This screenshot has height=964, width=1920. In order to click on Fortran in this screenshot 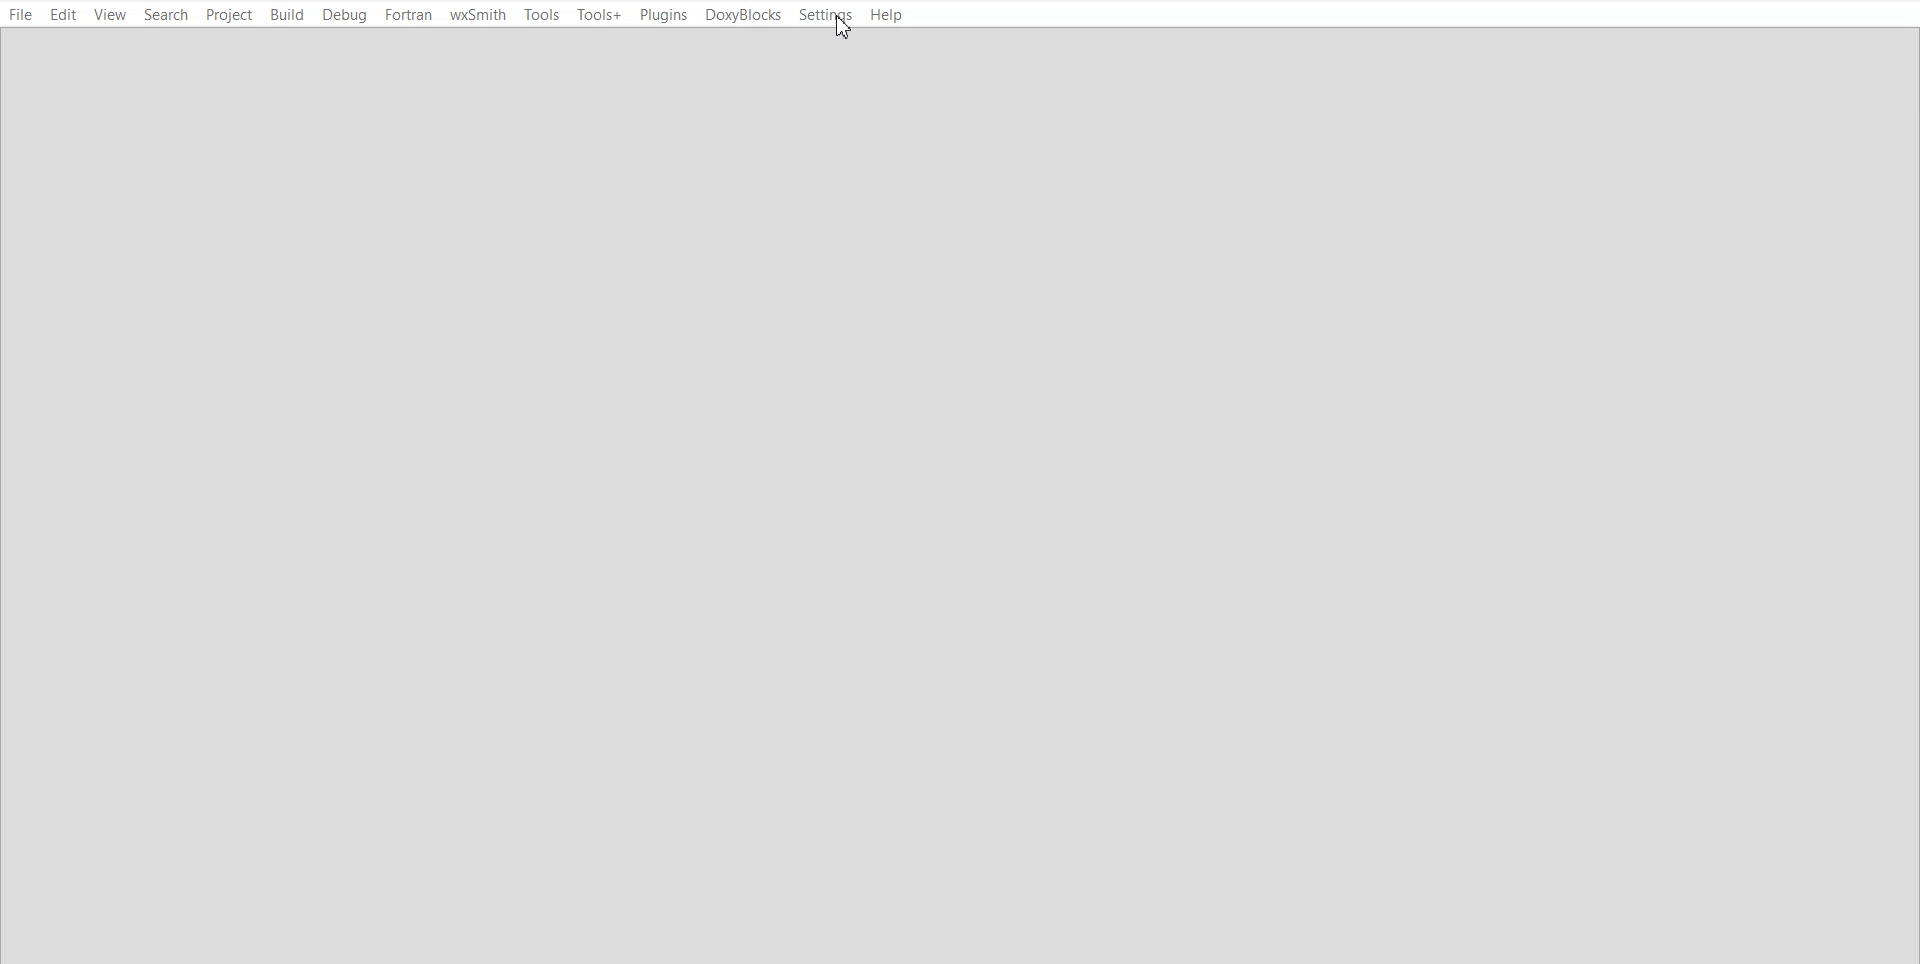, I will do `click(408, 15)`.